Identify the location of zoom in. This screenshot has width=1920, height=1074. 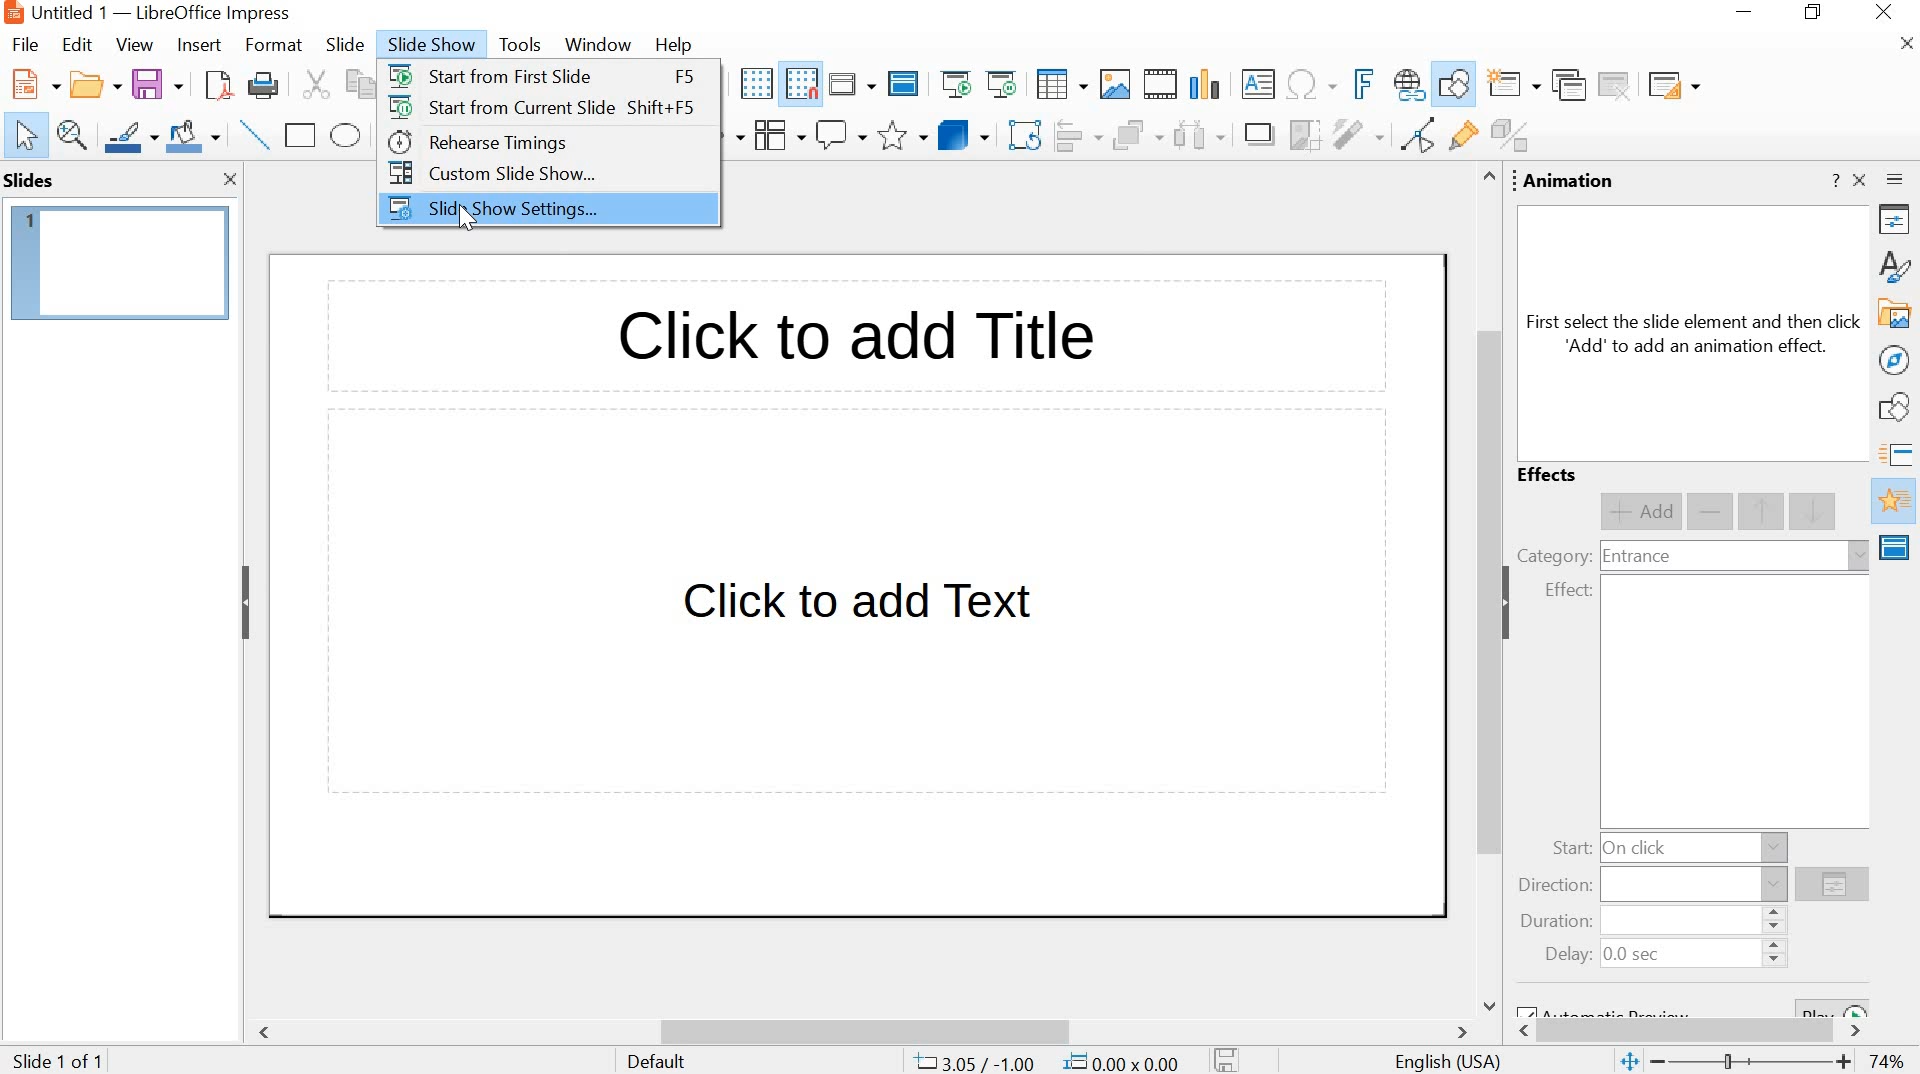
(1844, 1064).